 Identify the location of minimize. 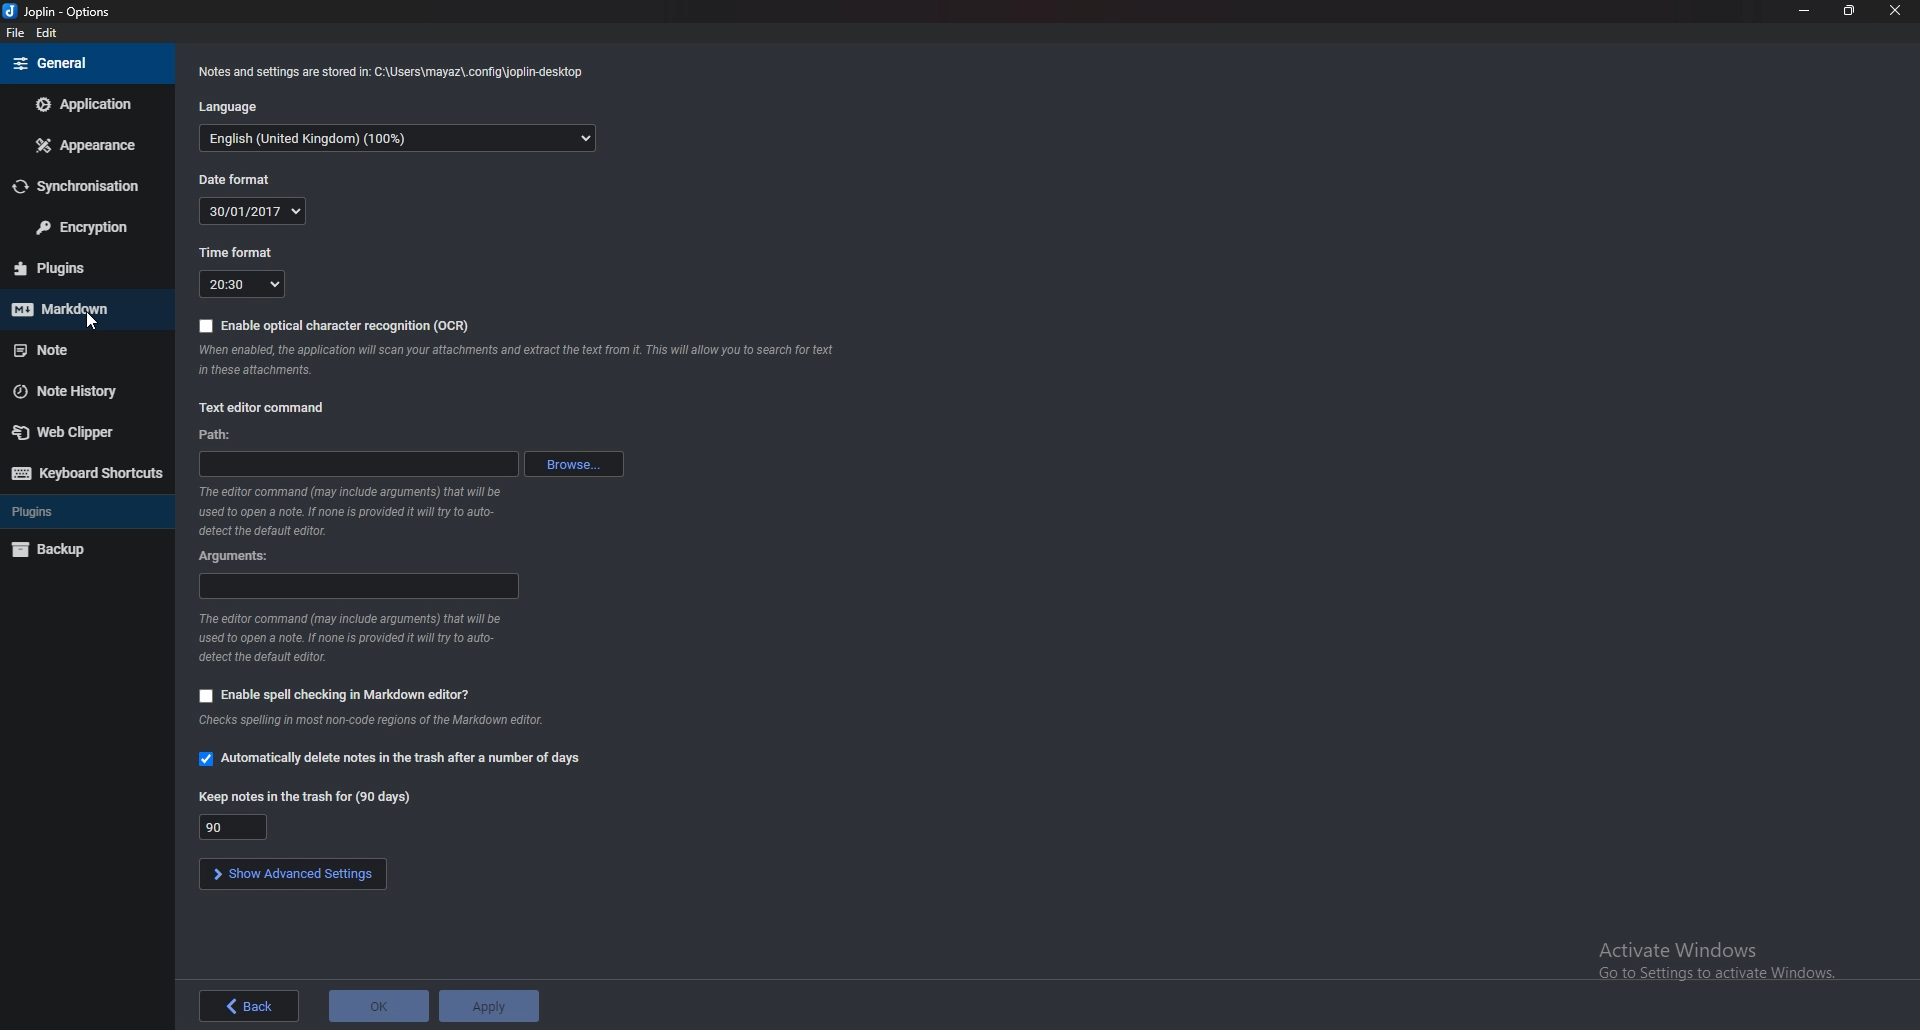
(1804, 10).